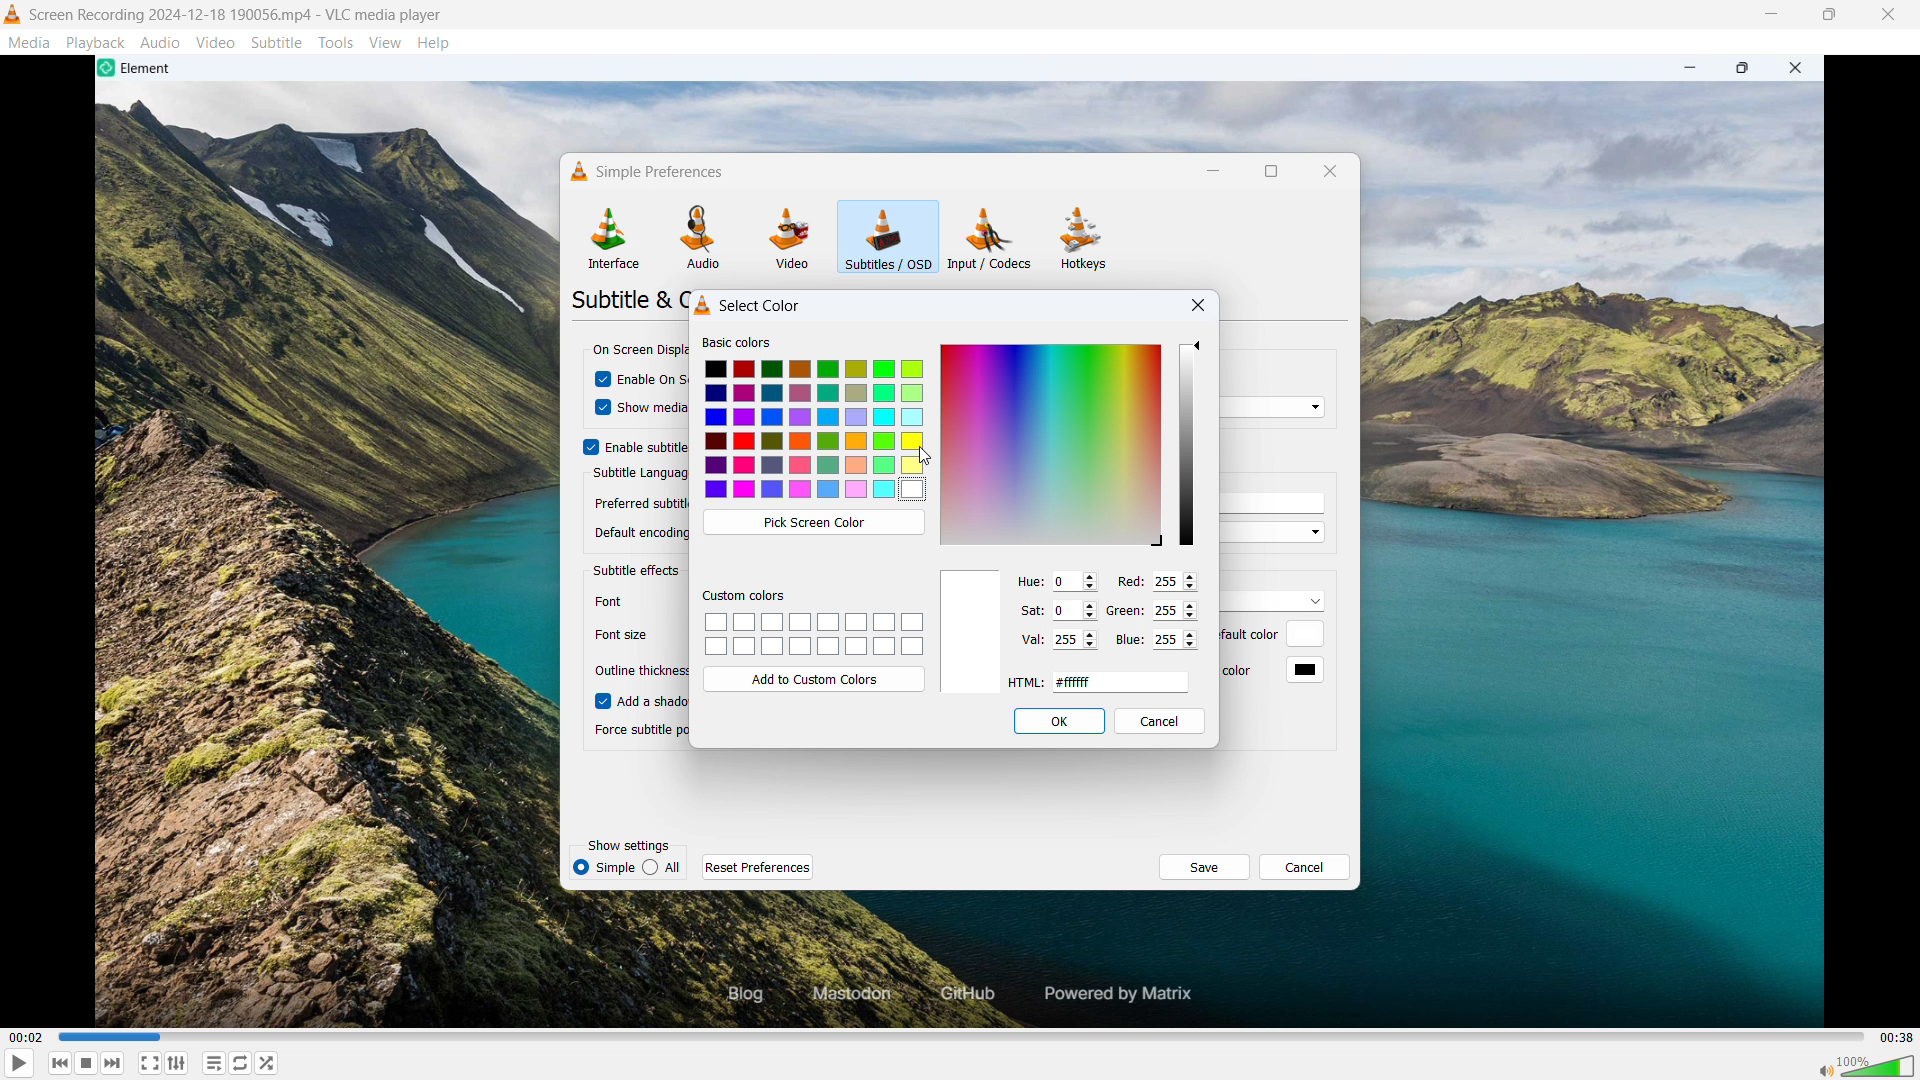 The image size is (1920, 1080). What do you see at coordinates (603, 868) in the screenshot?
I see `simple ` at bounding box center [603, 868].